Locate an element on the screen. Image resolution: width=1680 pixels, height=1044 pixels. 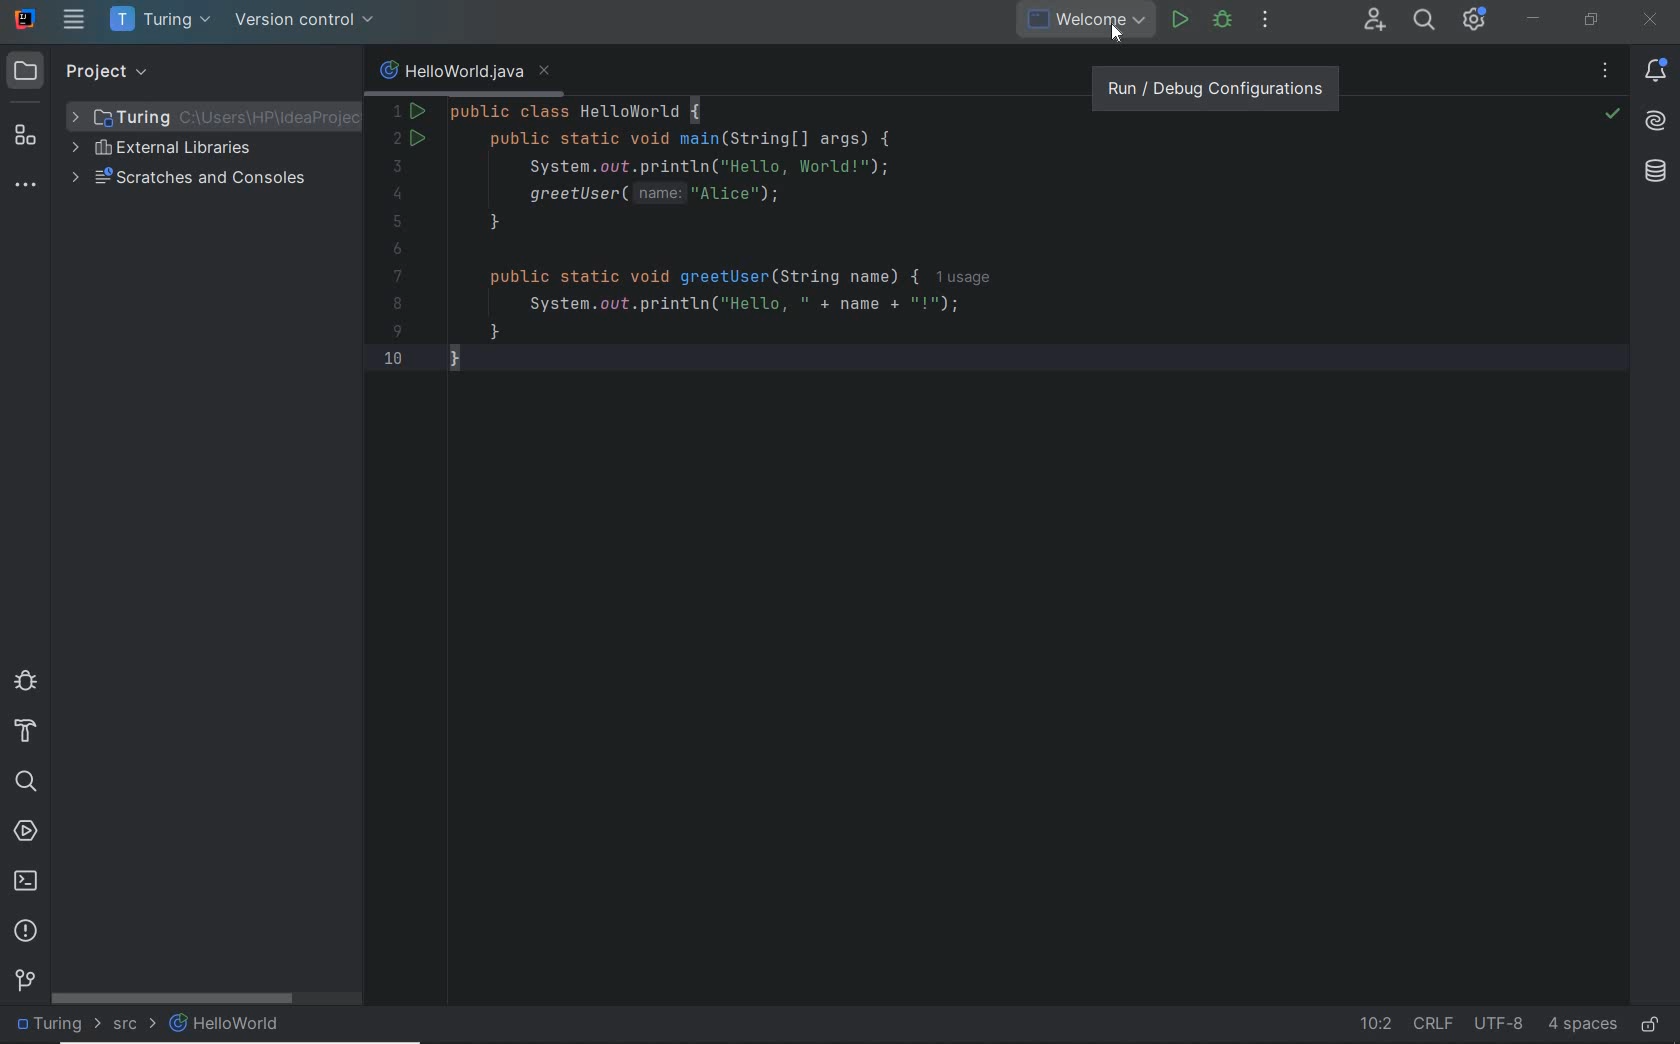
search everywhere is located at coordinates (1425, 22).